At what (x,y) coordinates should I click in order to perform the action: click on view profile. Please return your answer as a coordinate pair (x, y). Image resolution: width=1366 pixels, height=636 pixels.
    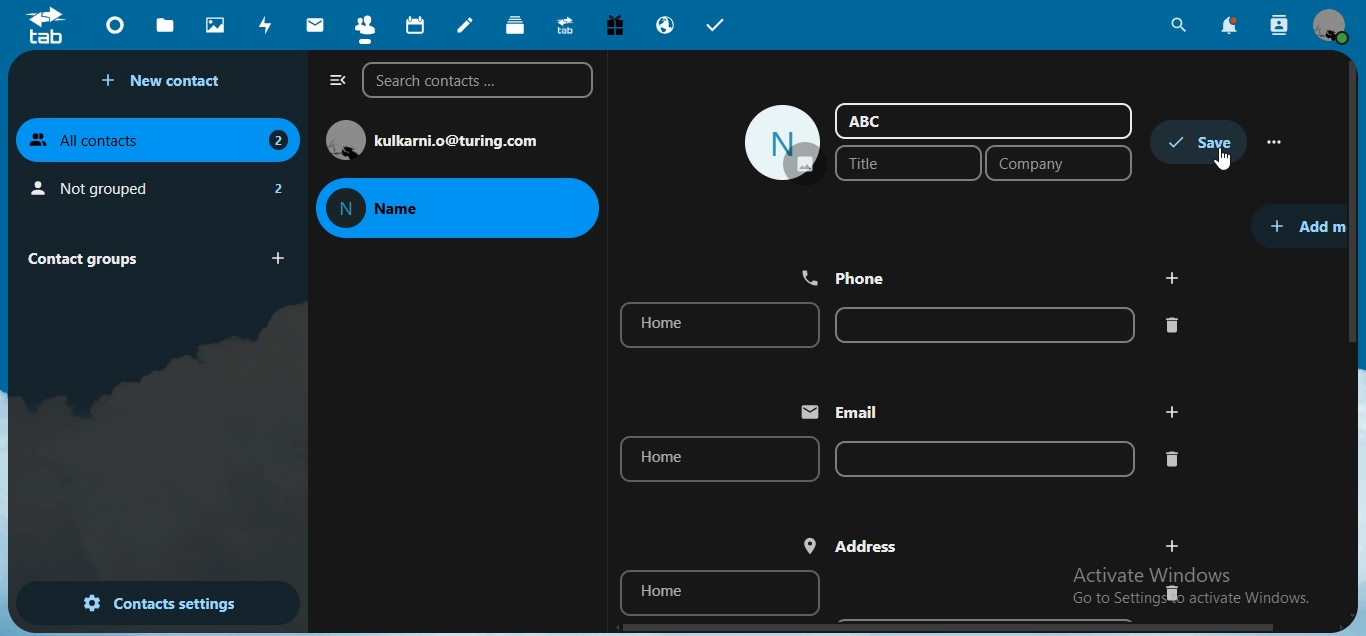
    Looking at the image, I should click on (1333, 28).